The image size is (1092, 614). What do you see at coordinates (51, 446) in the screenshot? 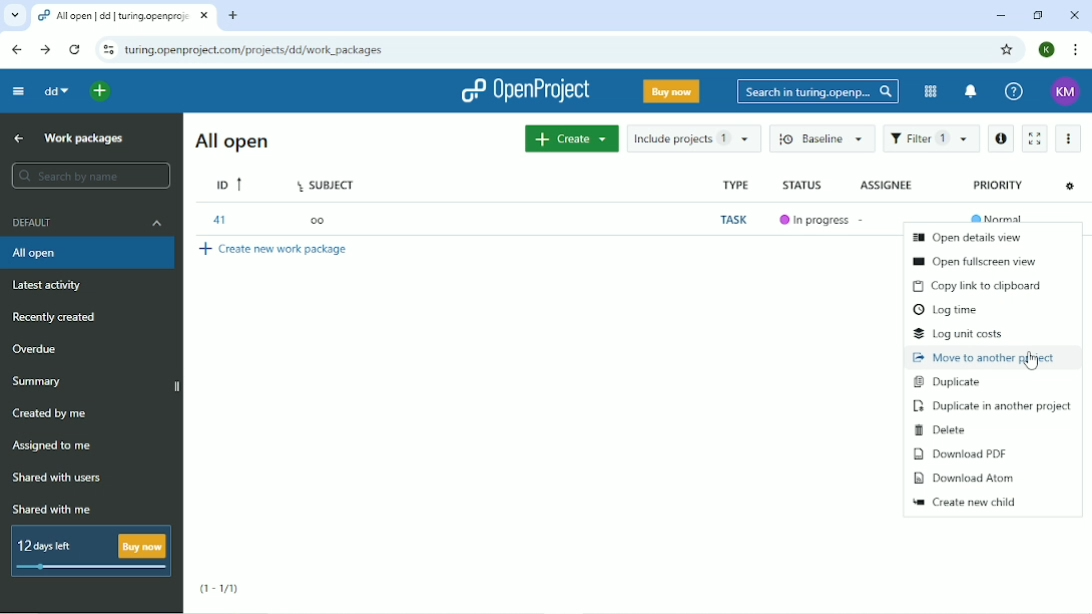
I see `Assigned to me` at bounding box center [51, 446].